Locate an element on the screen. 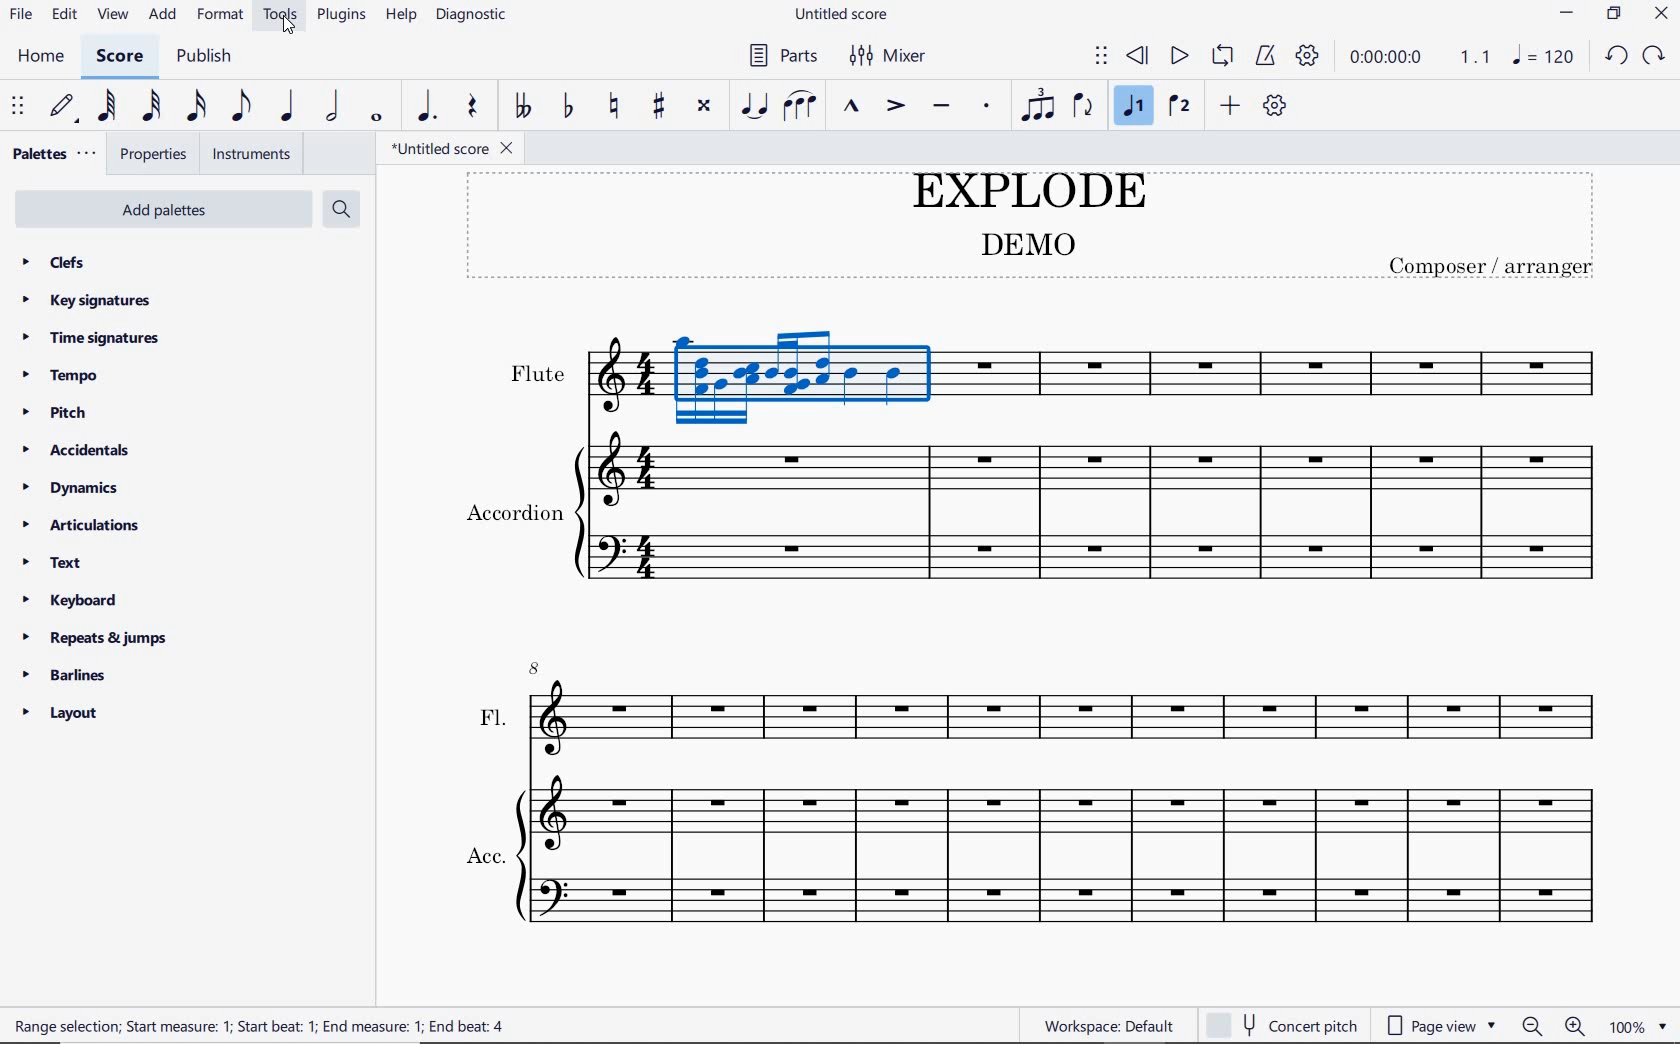 This screenshot has height=1044, width=1680. accent is located at coordinates (892, 107).